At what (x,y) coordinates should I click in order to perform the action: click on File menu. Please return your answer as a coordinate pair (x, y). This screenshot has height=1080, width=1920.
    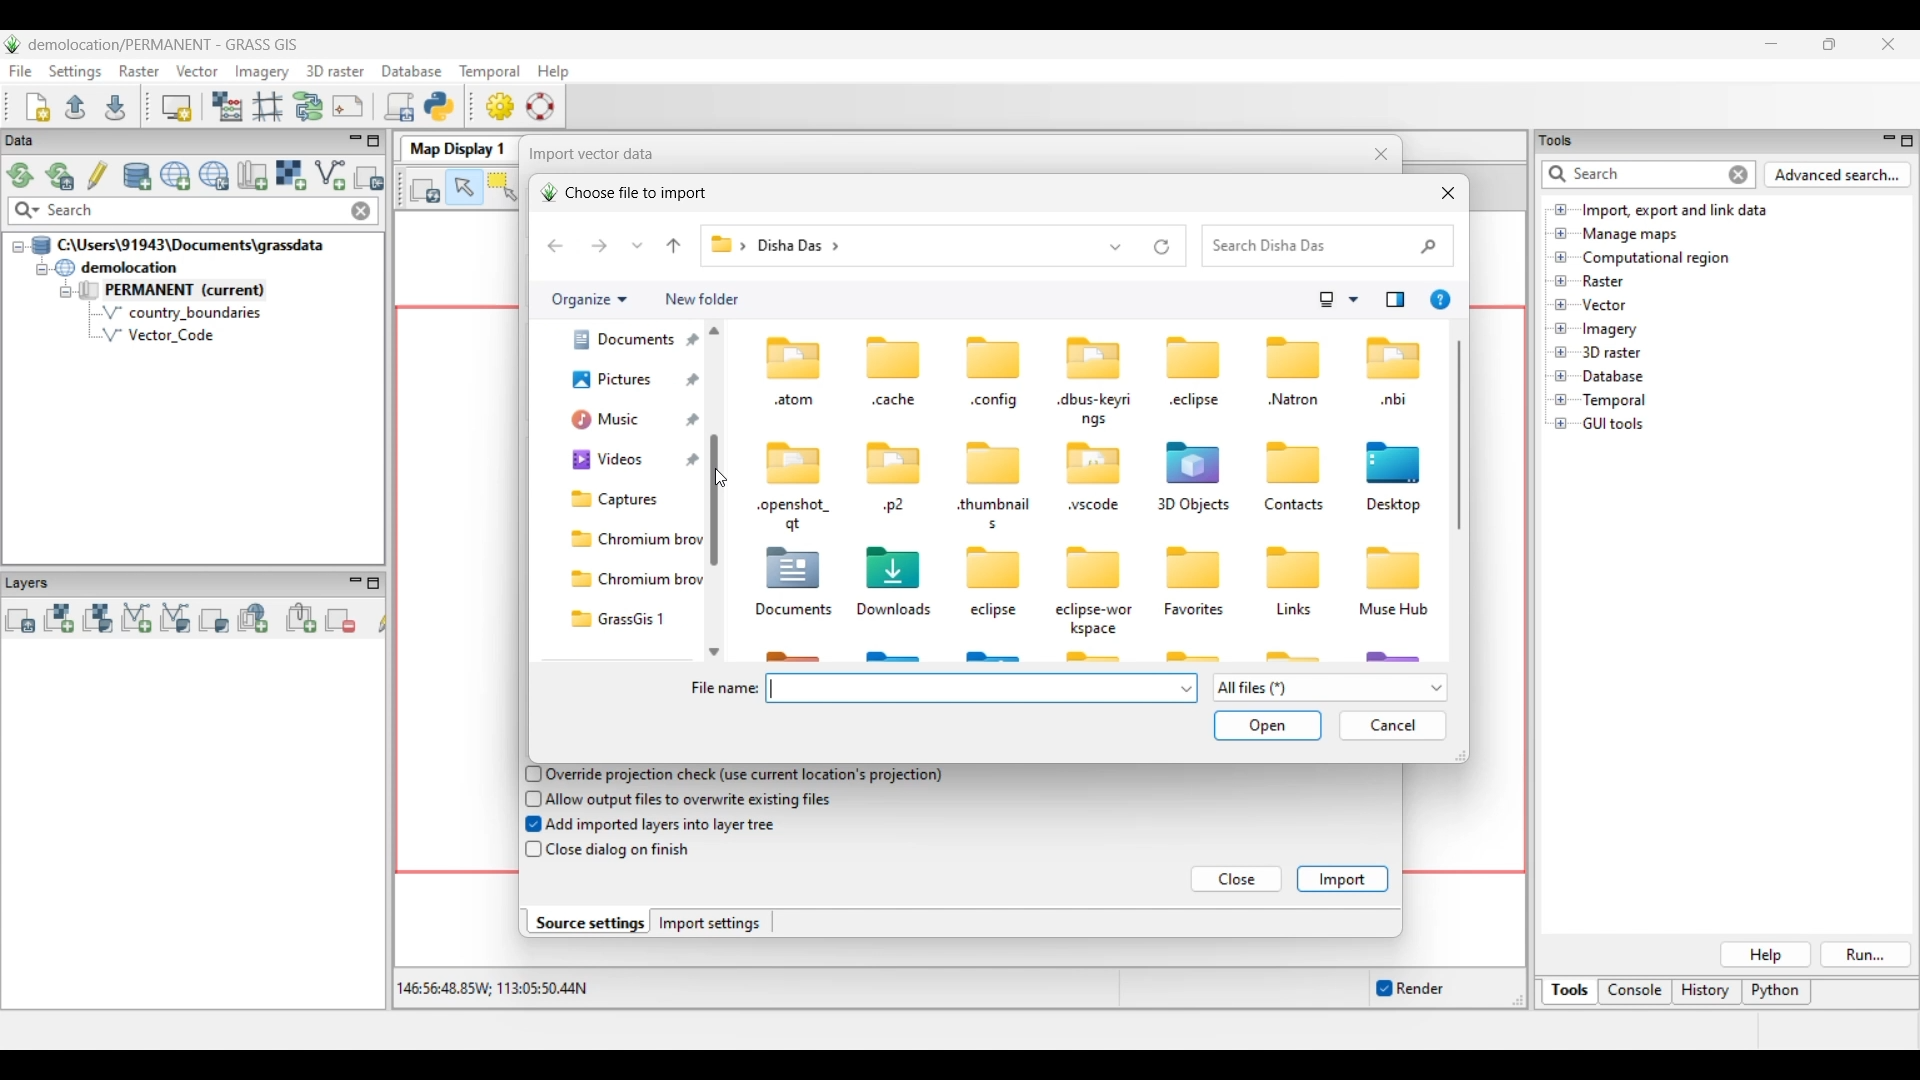
    Looking at the image, I should click on (21, 71).